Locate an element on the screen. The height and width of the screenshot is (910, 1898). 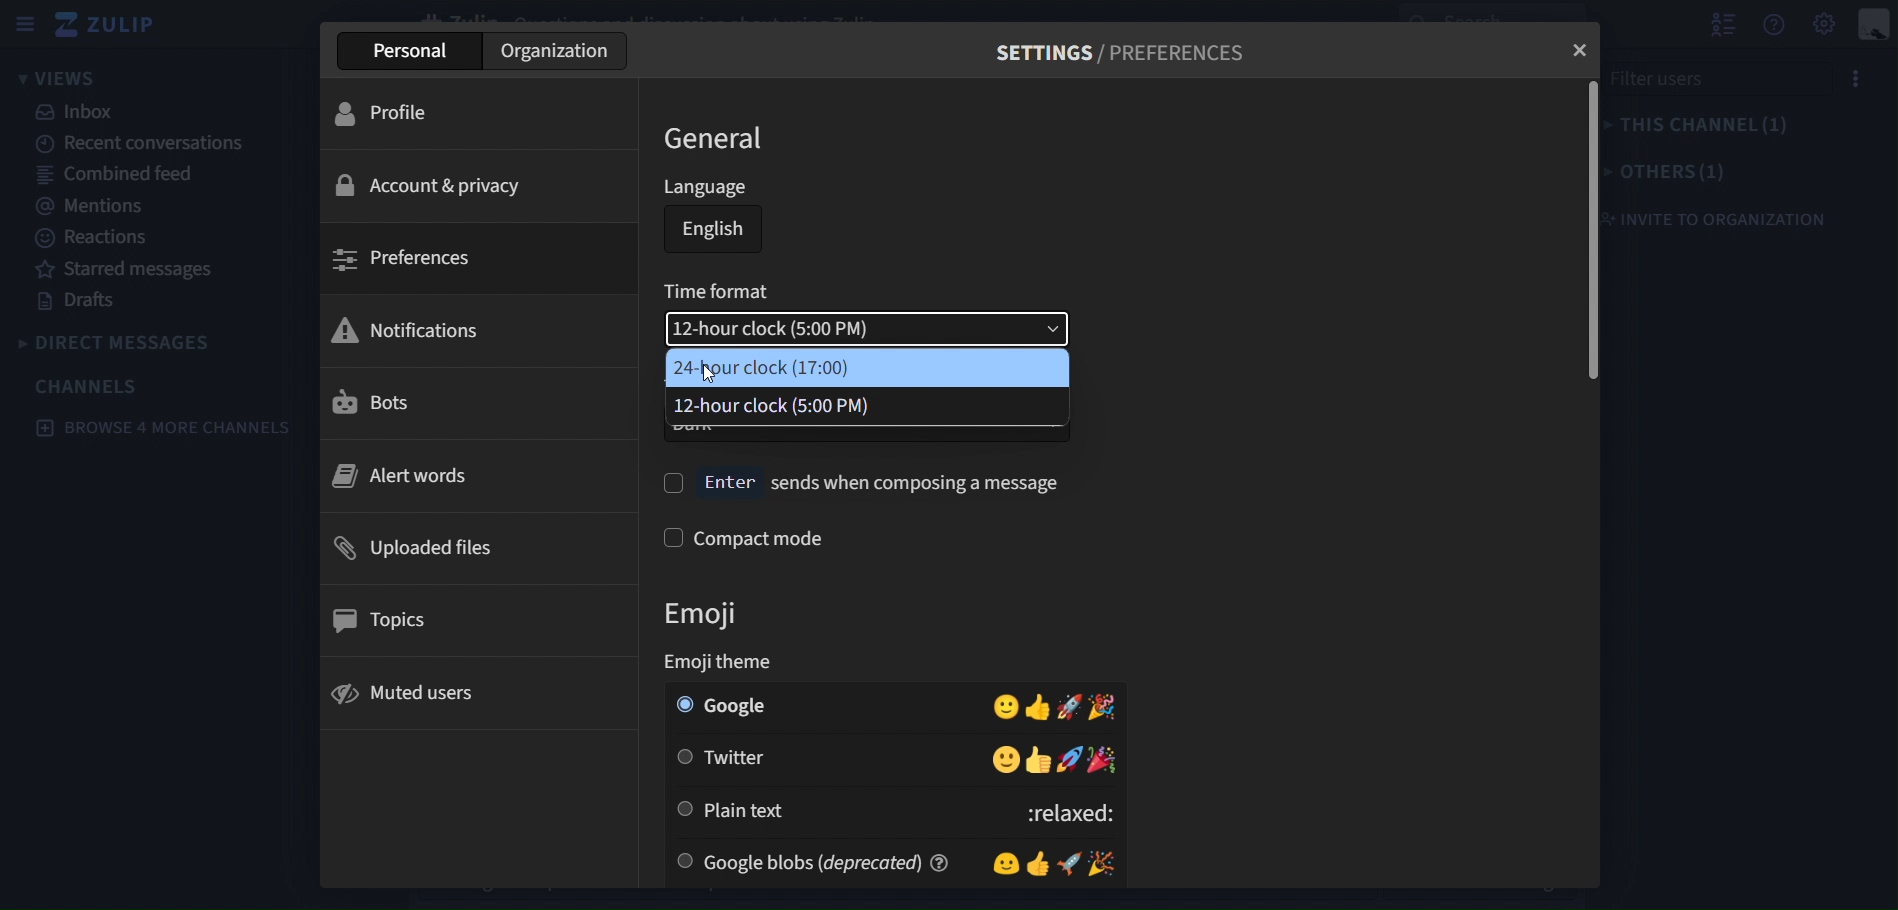
hide user list is located at coordinates (1720, 21).